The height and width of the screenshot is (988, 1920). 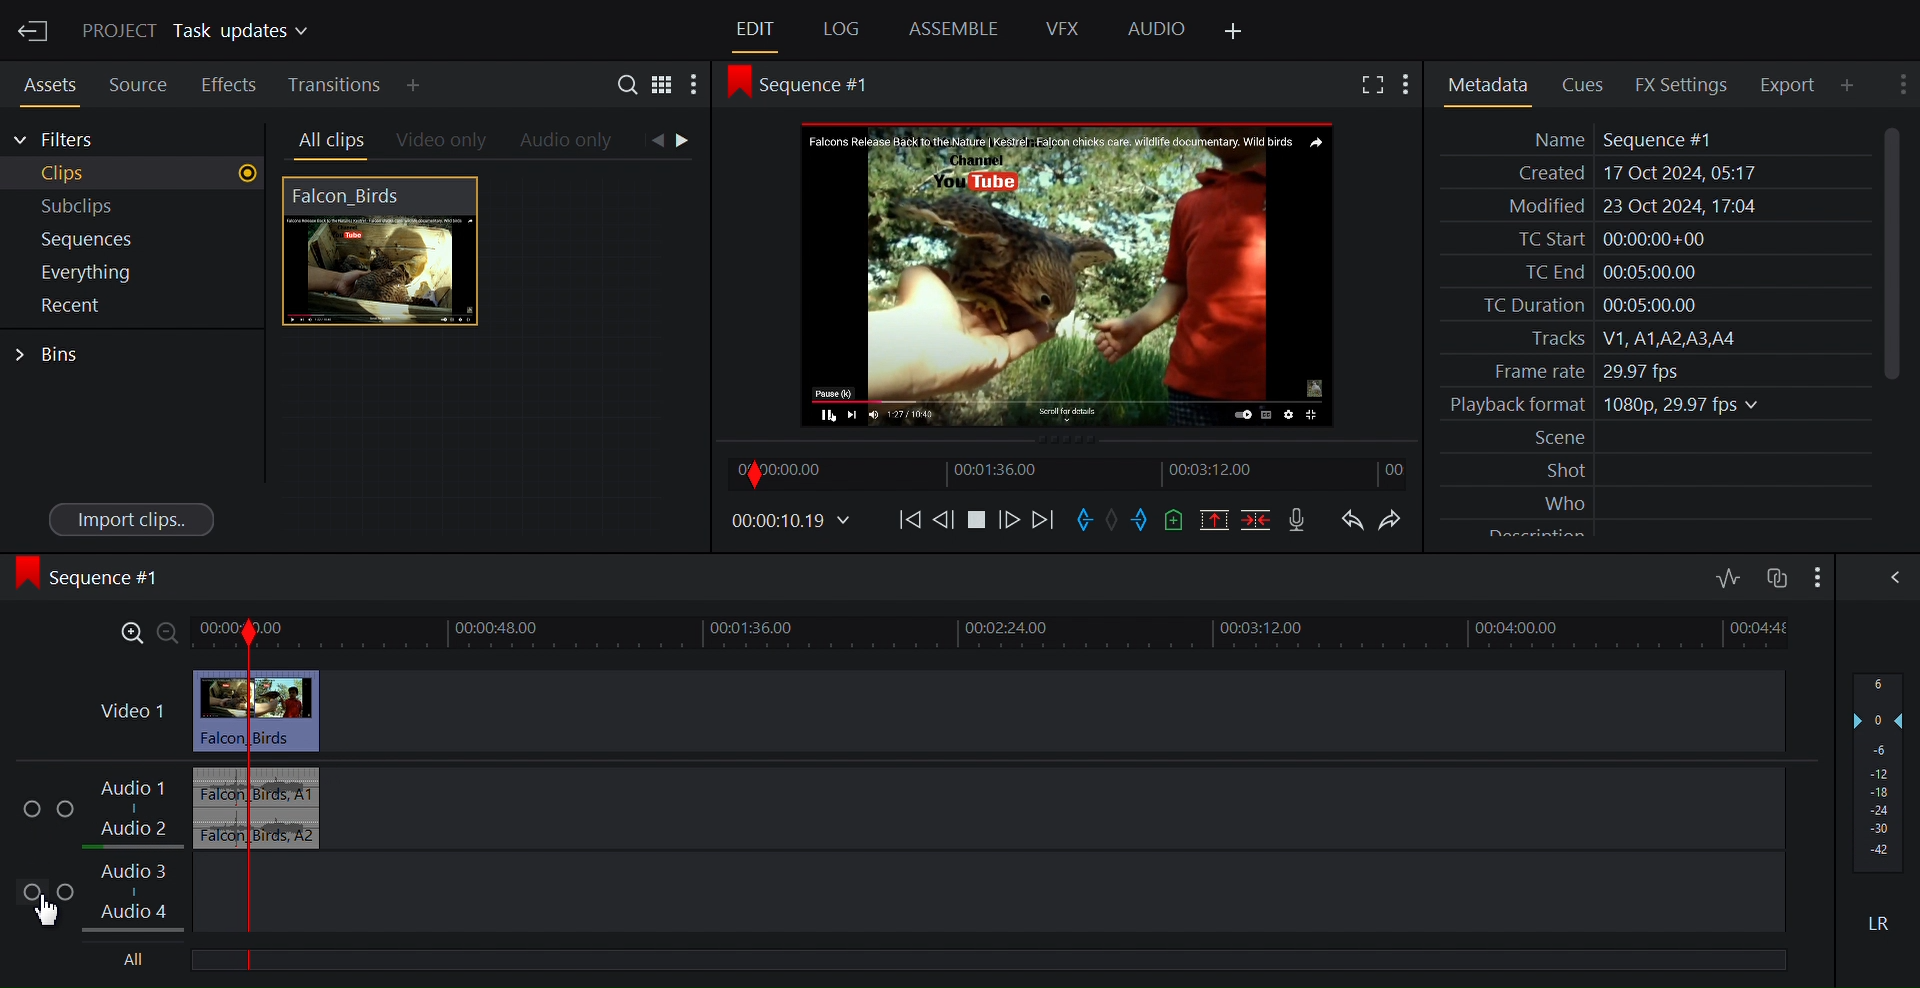 I want to click on Log, so click(x=841, y=30).